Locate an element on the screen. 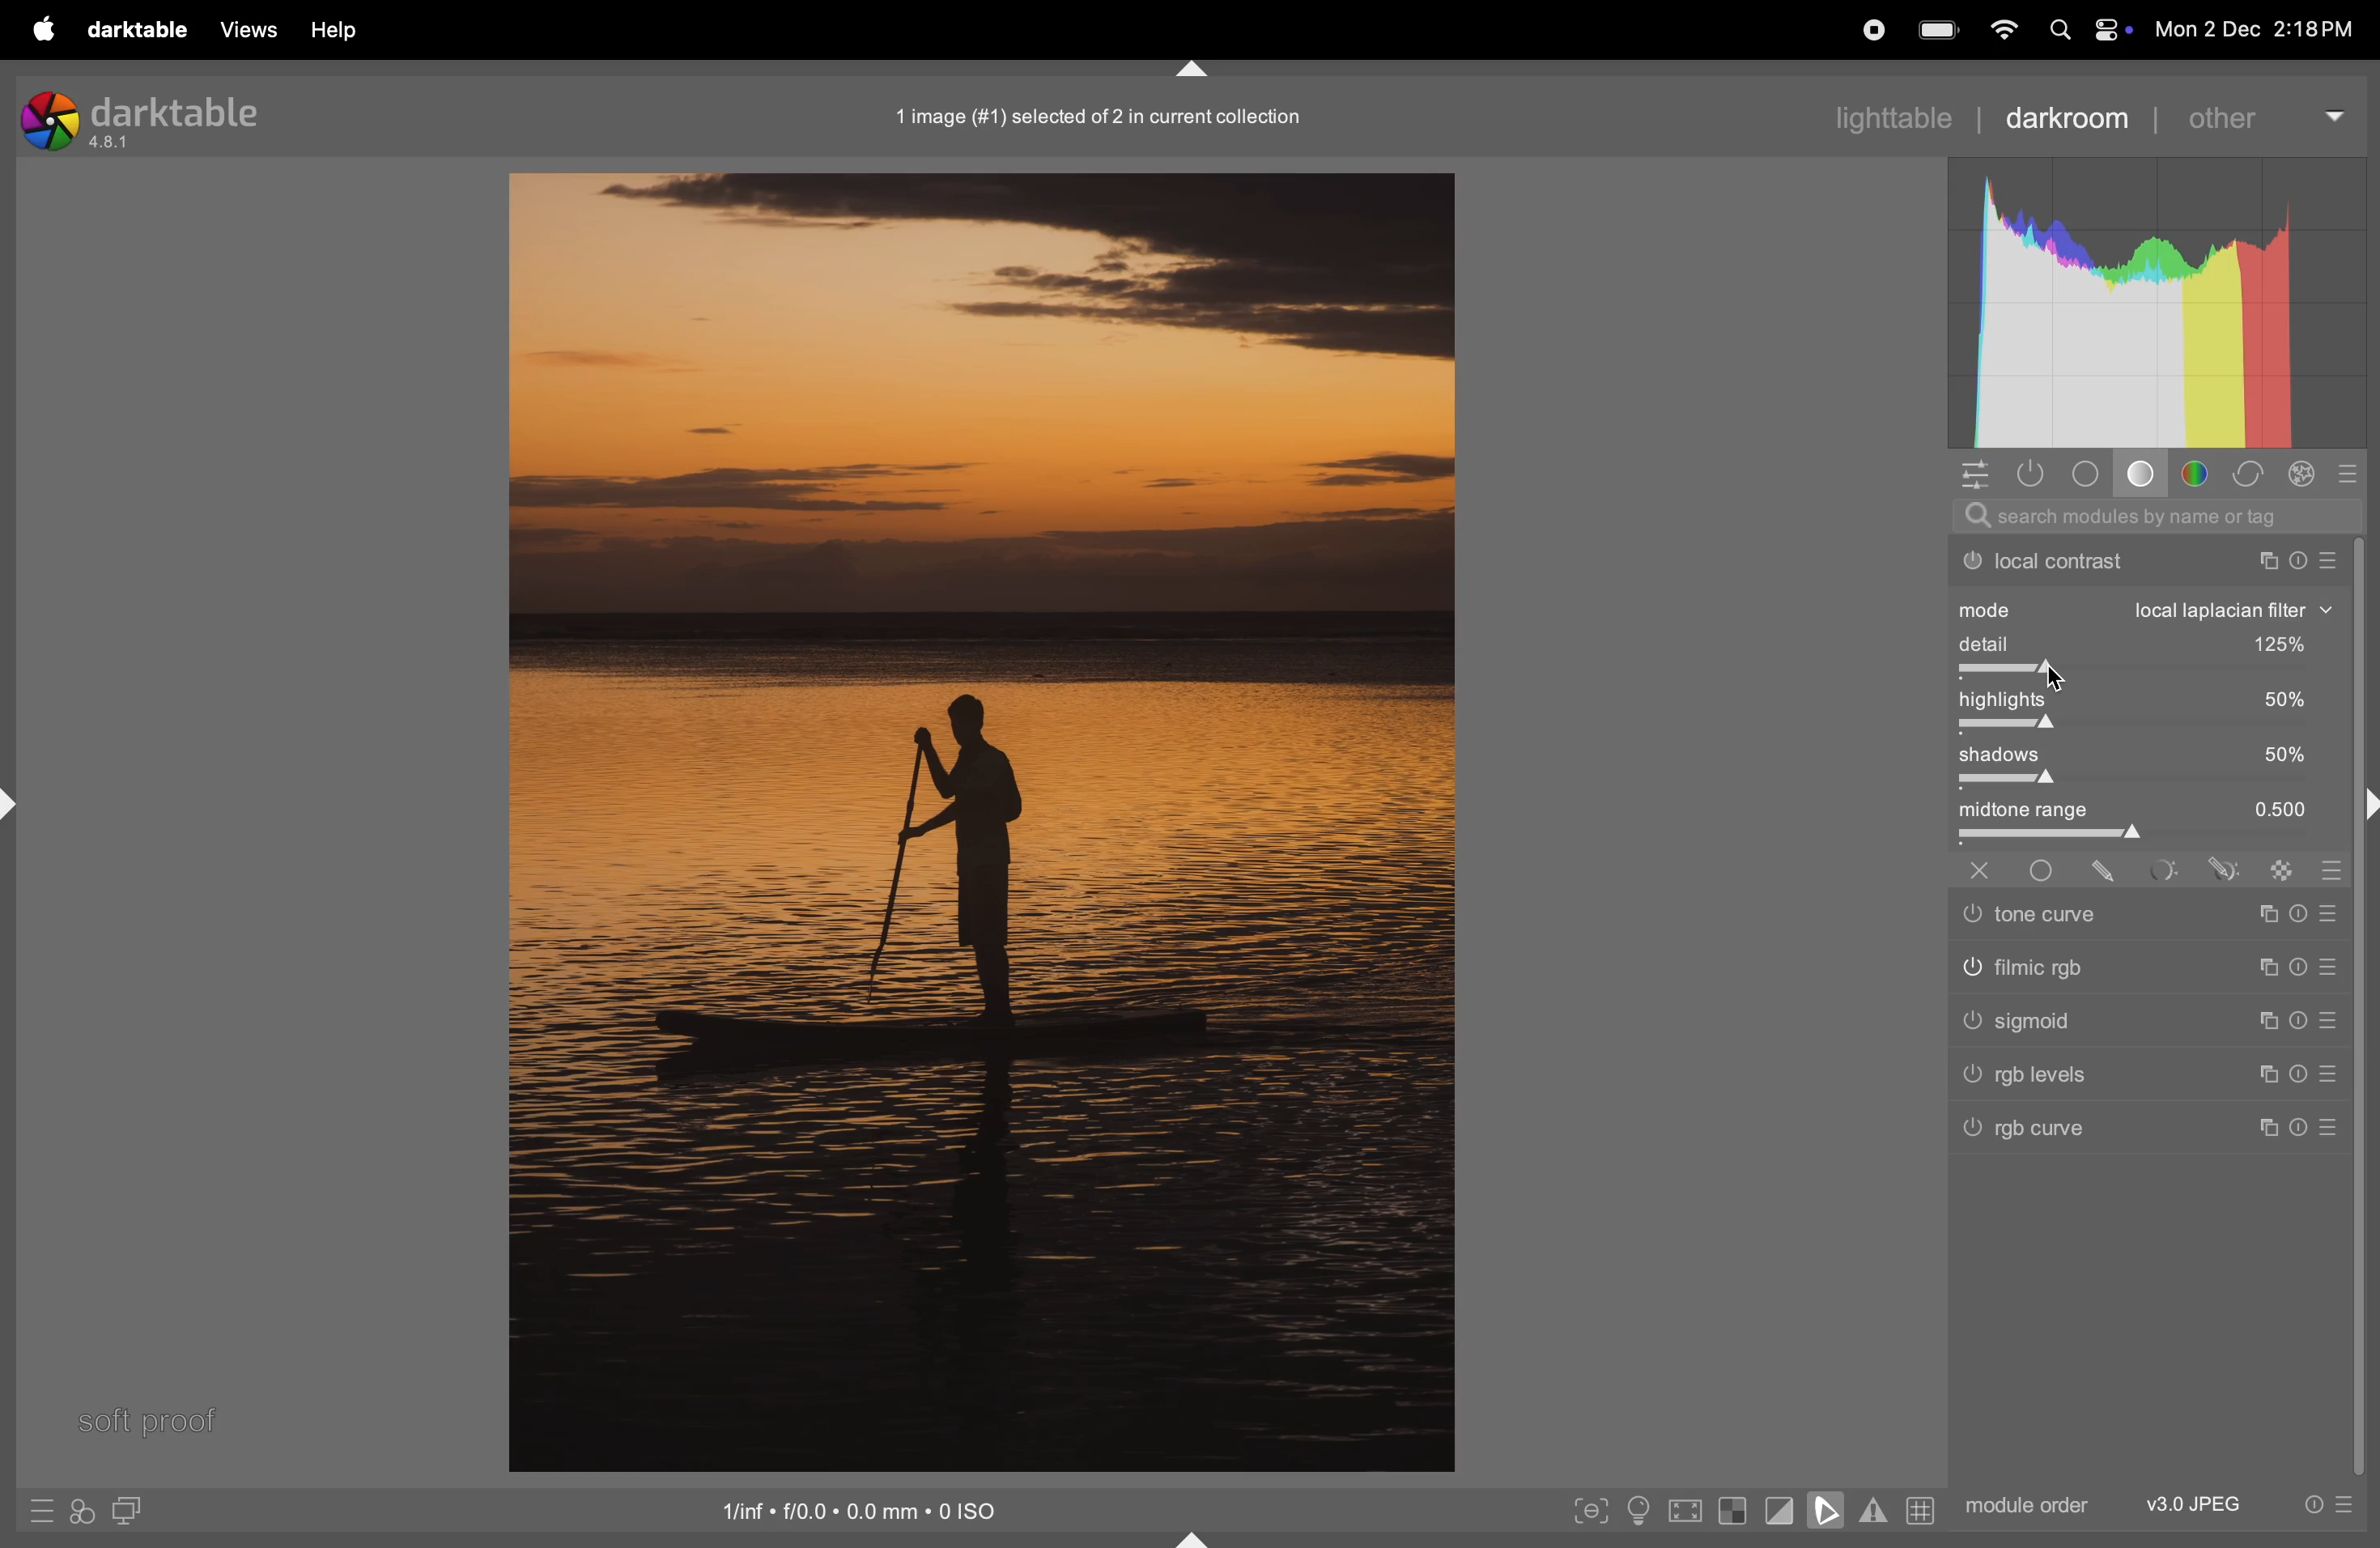 Image resolution: width=2380 pixels, height=1548 pixels. lighttable is located at coordinates (1894, 116).